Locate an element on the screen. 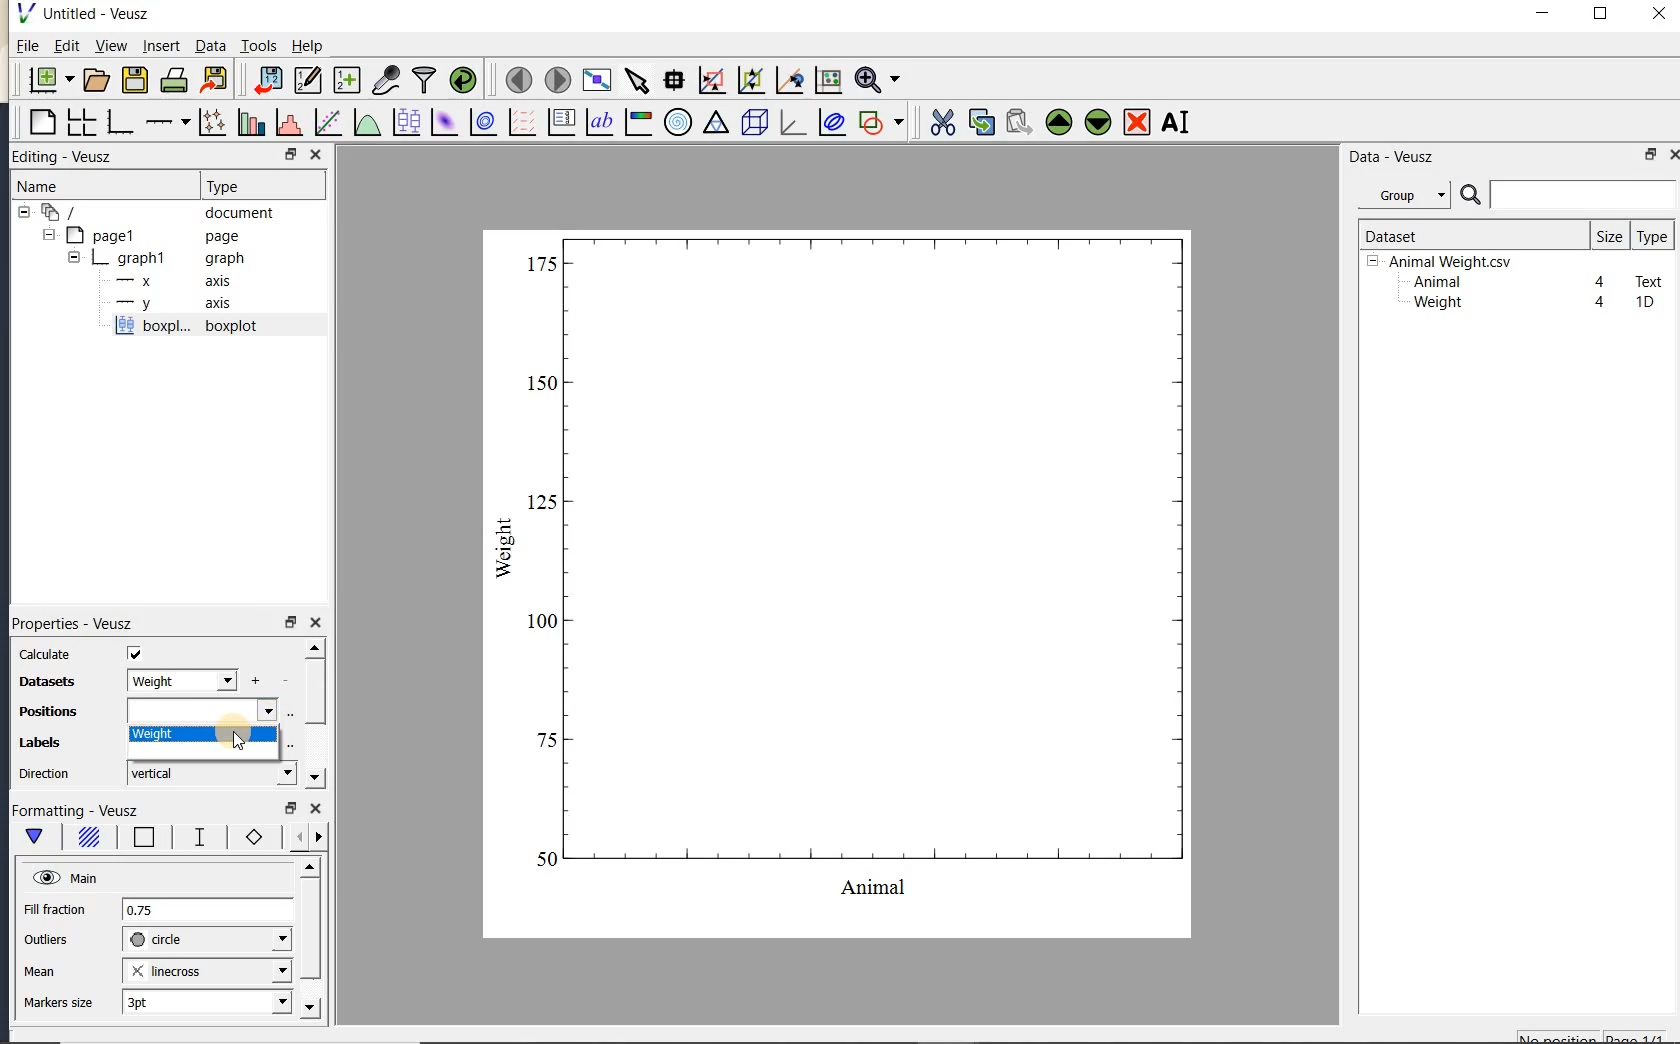  box border is located at coordinates (140, 839).